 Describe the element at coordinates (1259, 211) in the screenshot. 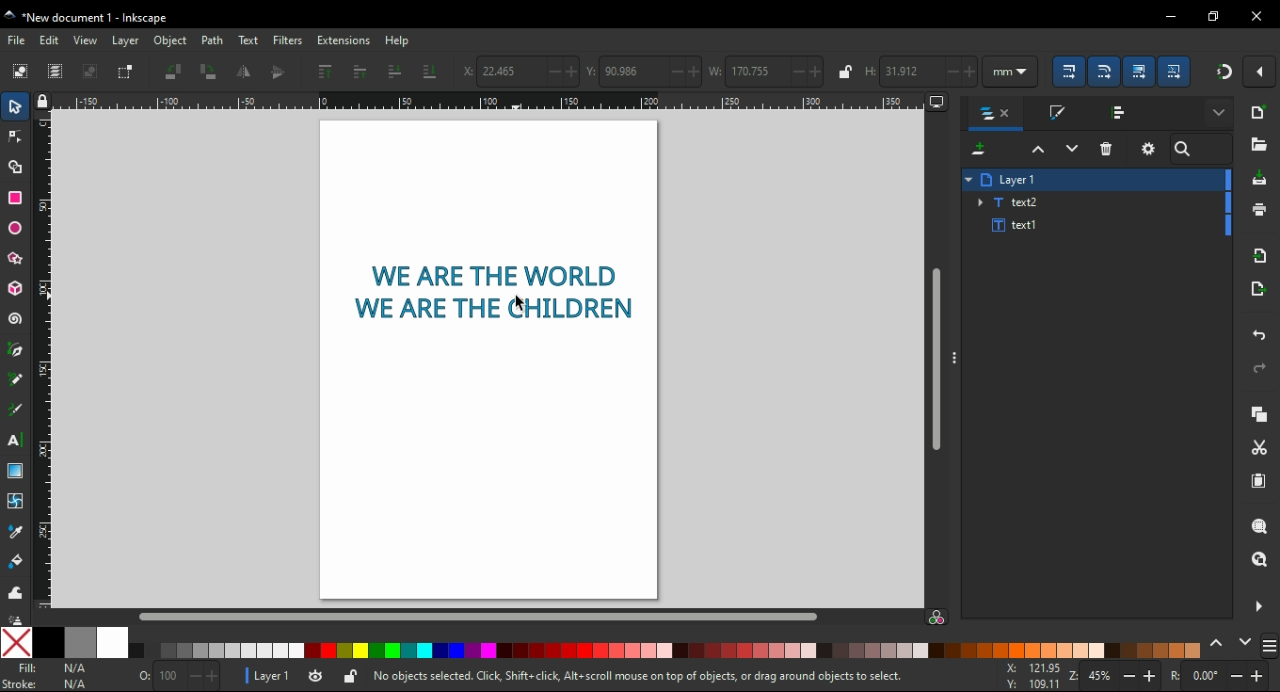

I see `print` at that location.